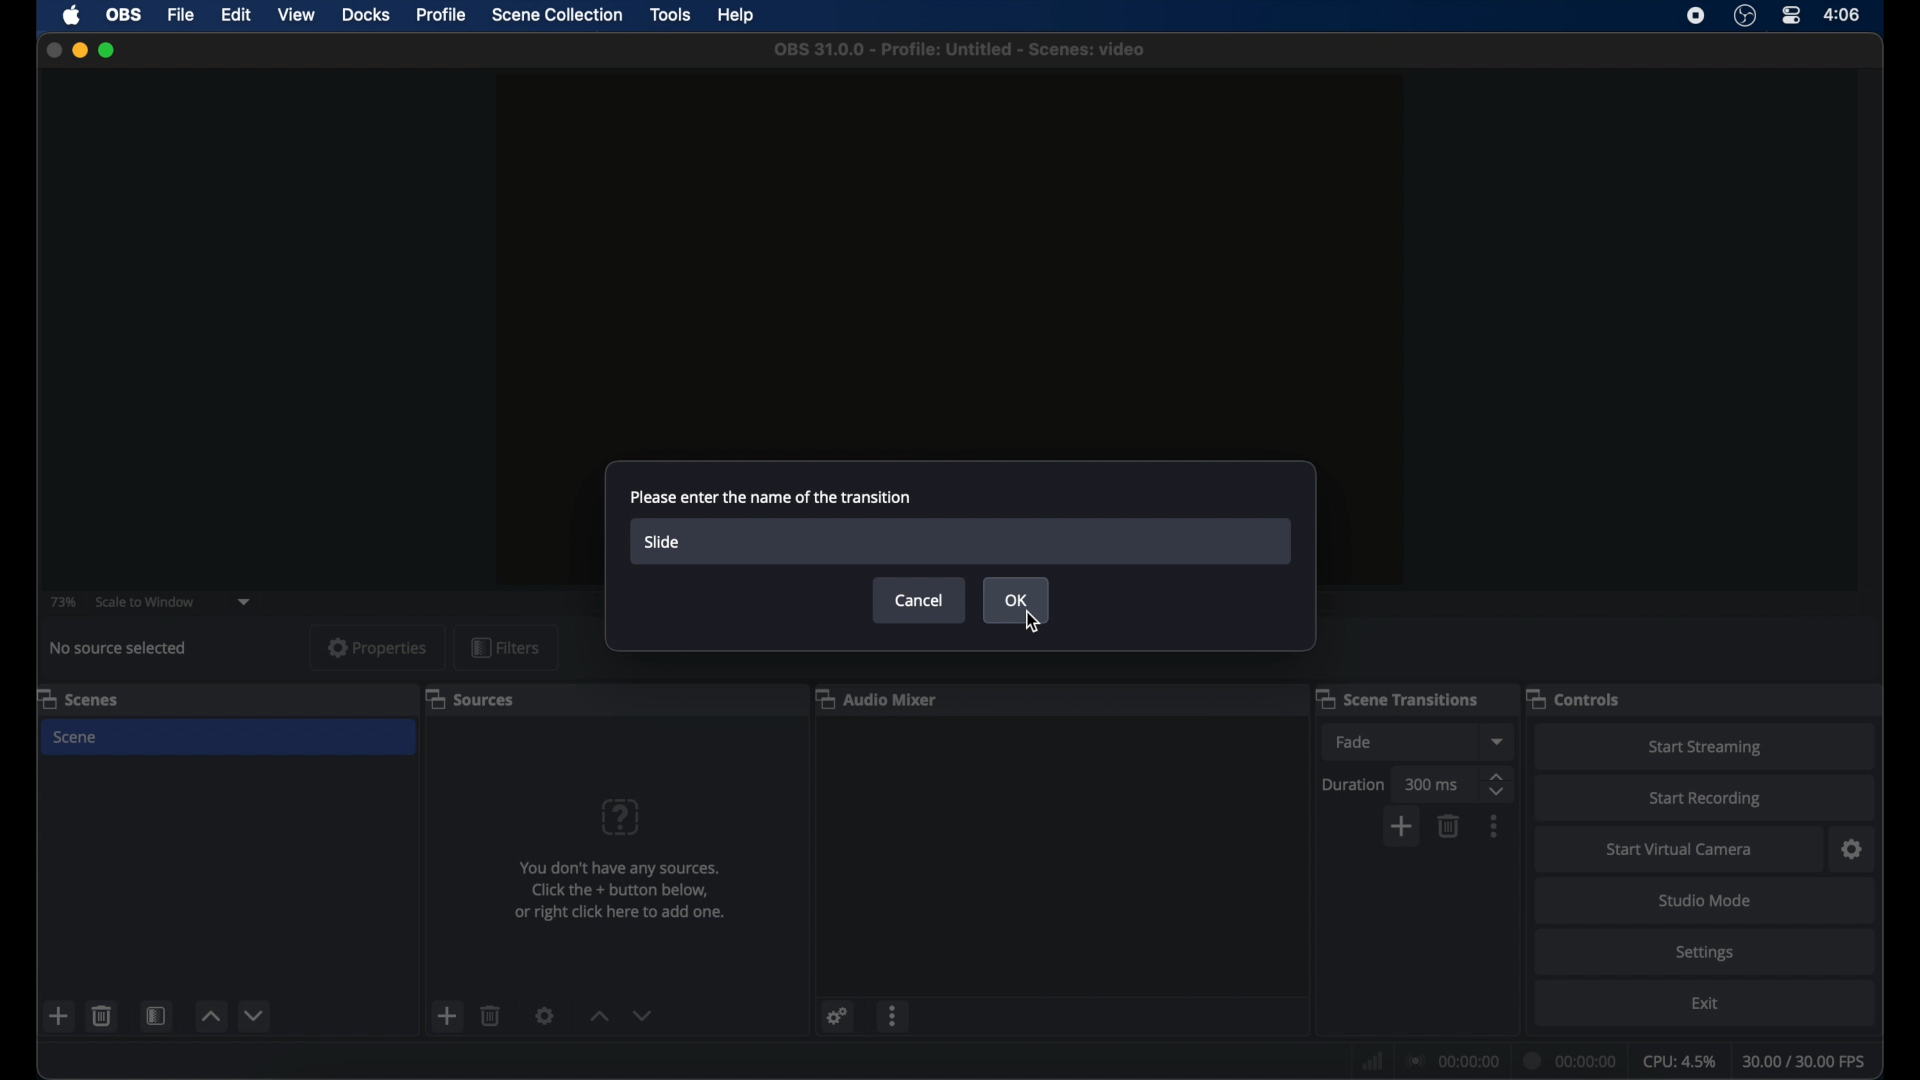  What do you see at coordinates (644, 1015) in the screenshot?
I see `decrement` at bounding box center [644, 1015].